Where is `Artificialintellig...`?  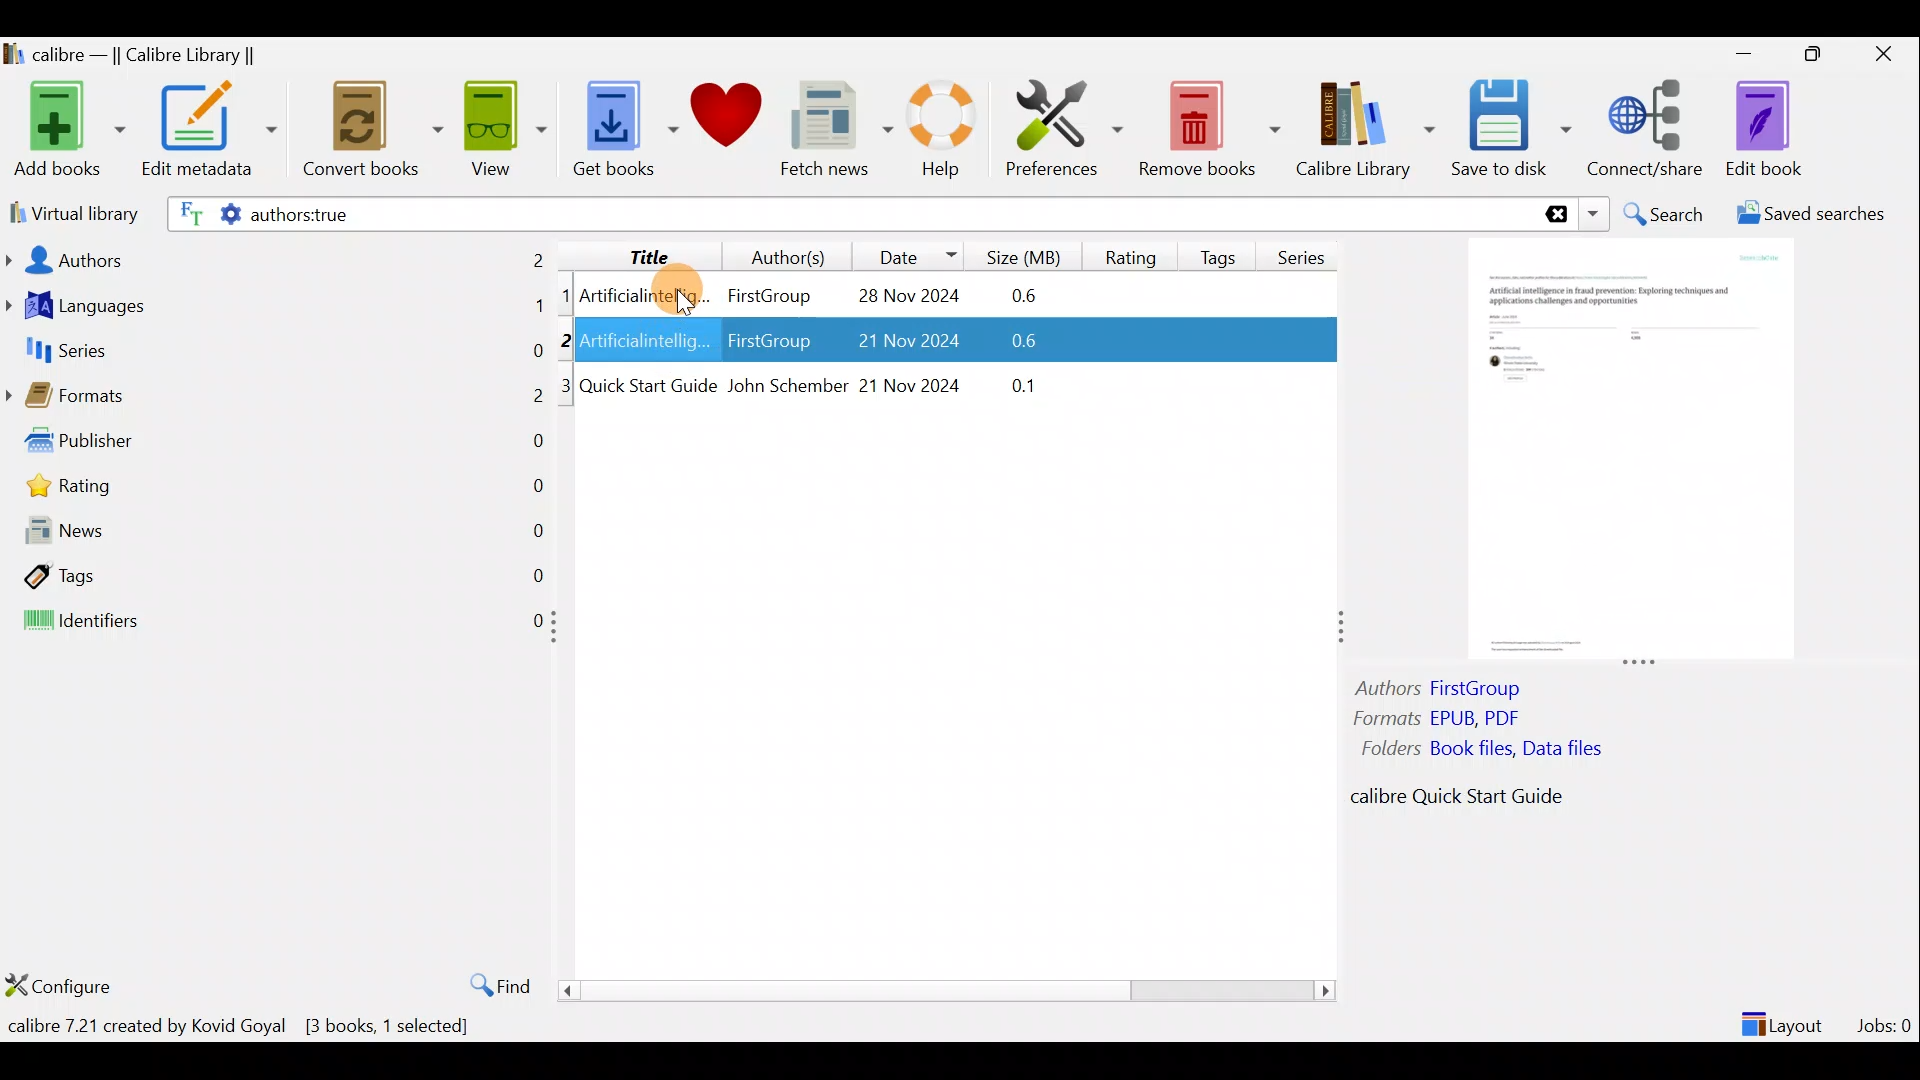
Artificialintellig... is located at coordinates (647, 294).